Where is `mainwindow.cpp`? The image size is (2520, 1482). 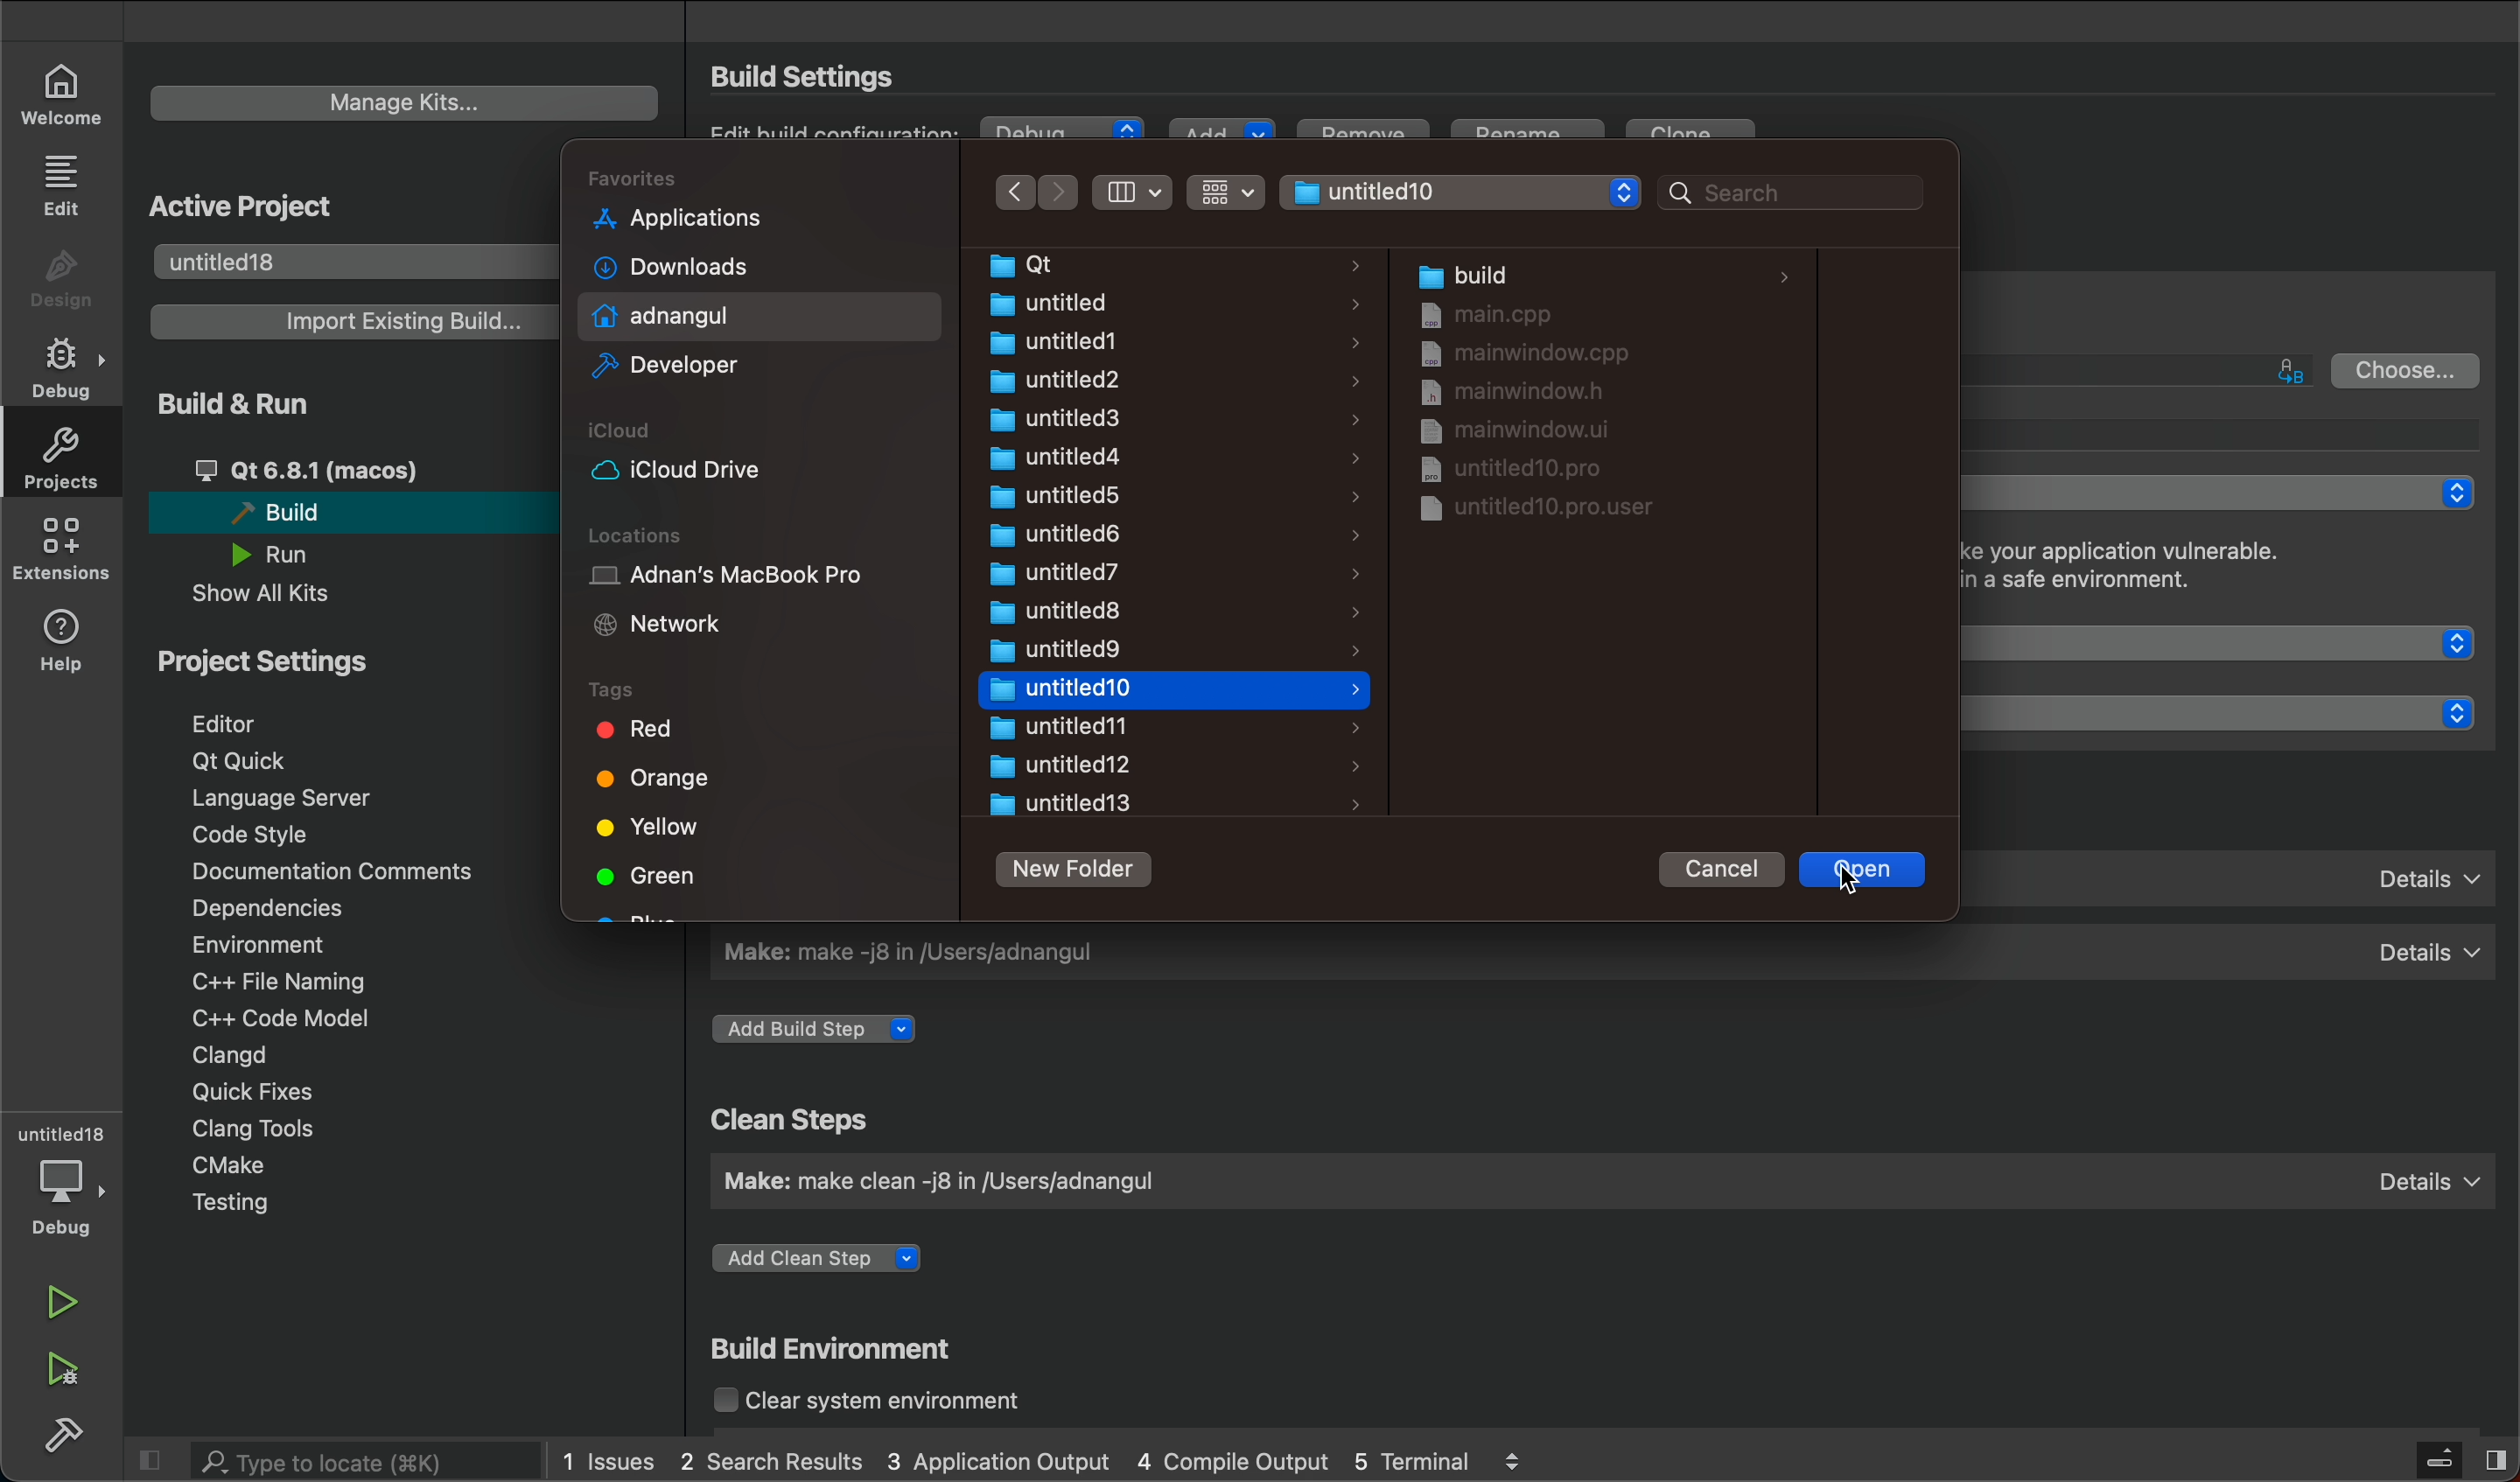
mainwindow.cpp is located at coordinates (1515, 350).